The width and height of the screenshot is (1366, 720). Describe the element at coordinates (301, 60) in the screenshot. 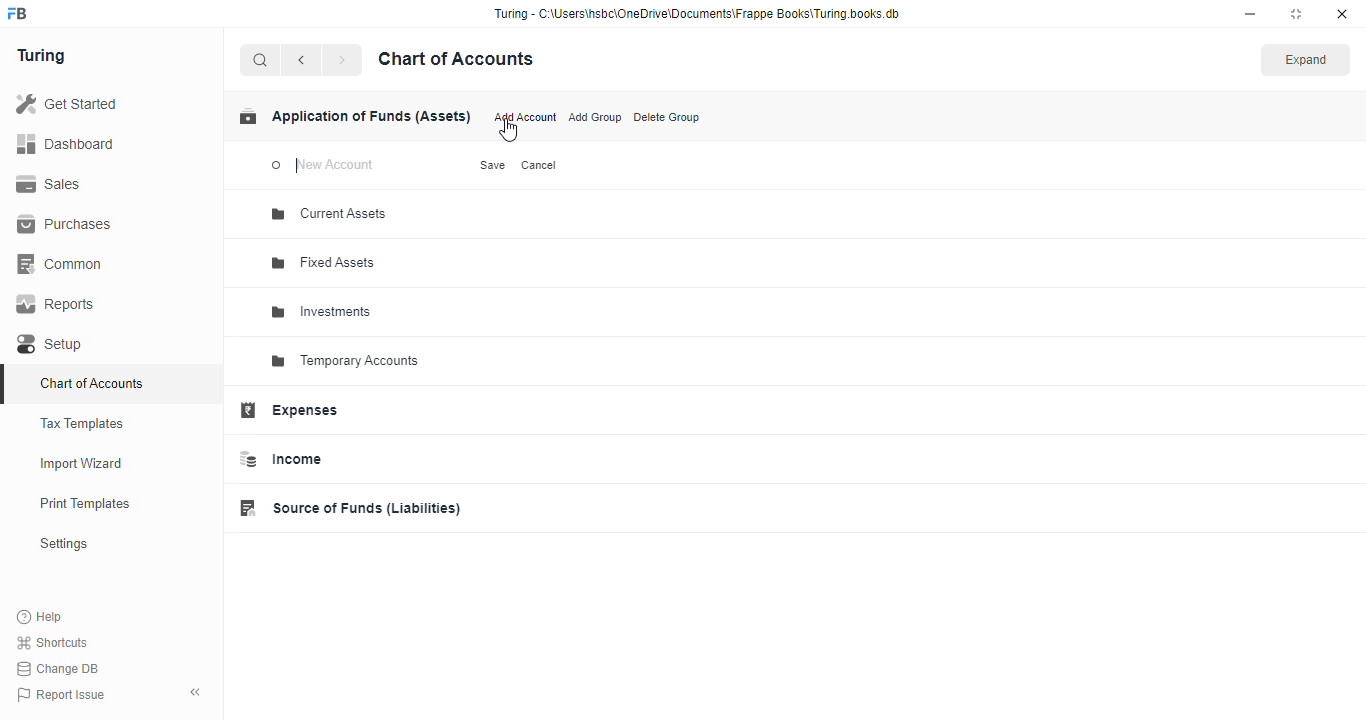

I see `back` at that location.